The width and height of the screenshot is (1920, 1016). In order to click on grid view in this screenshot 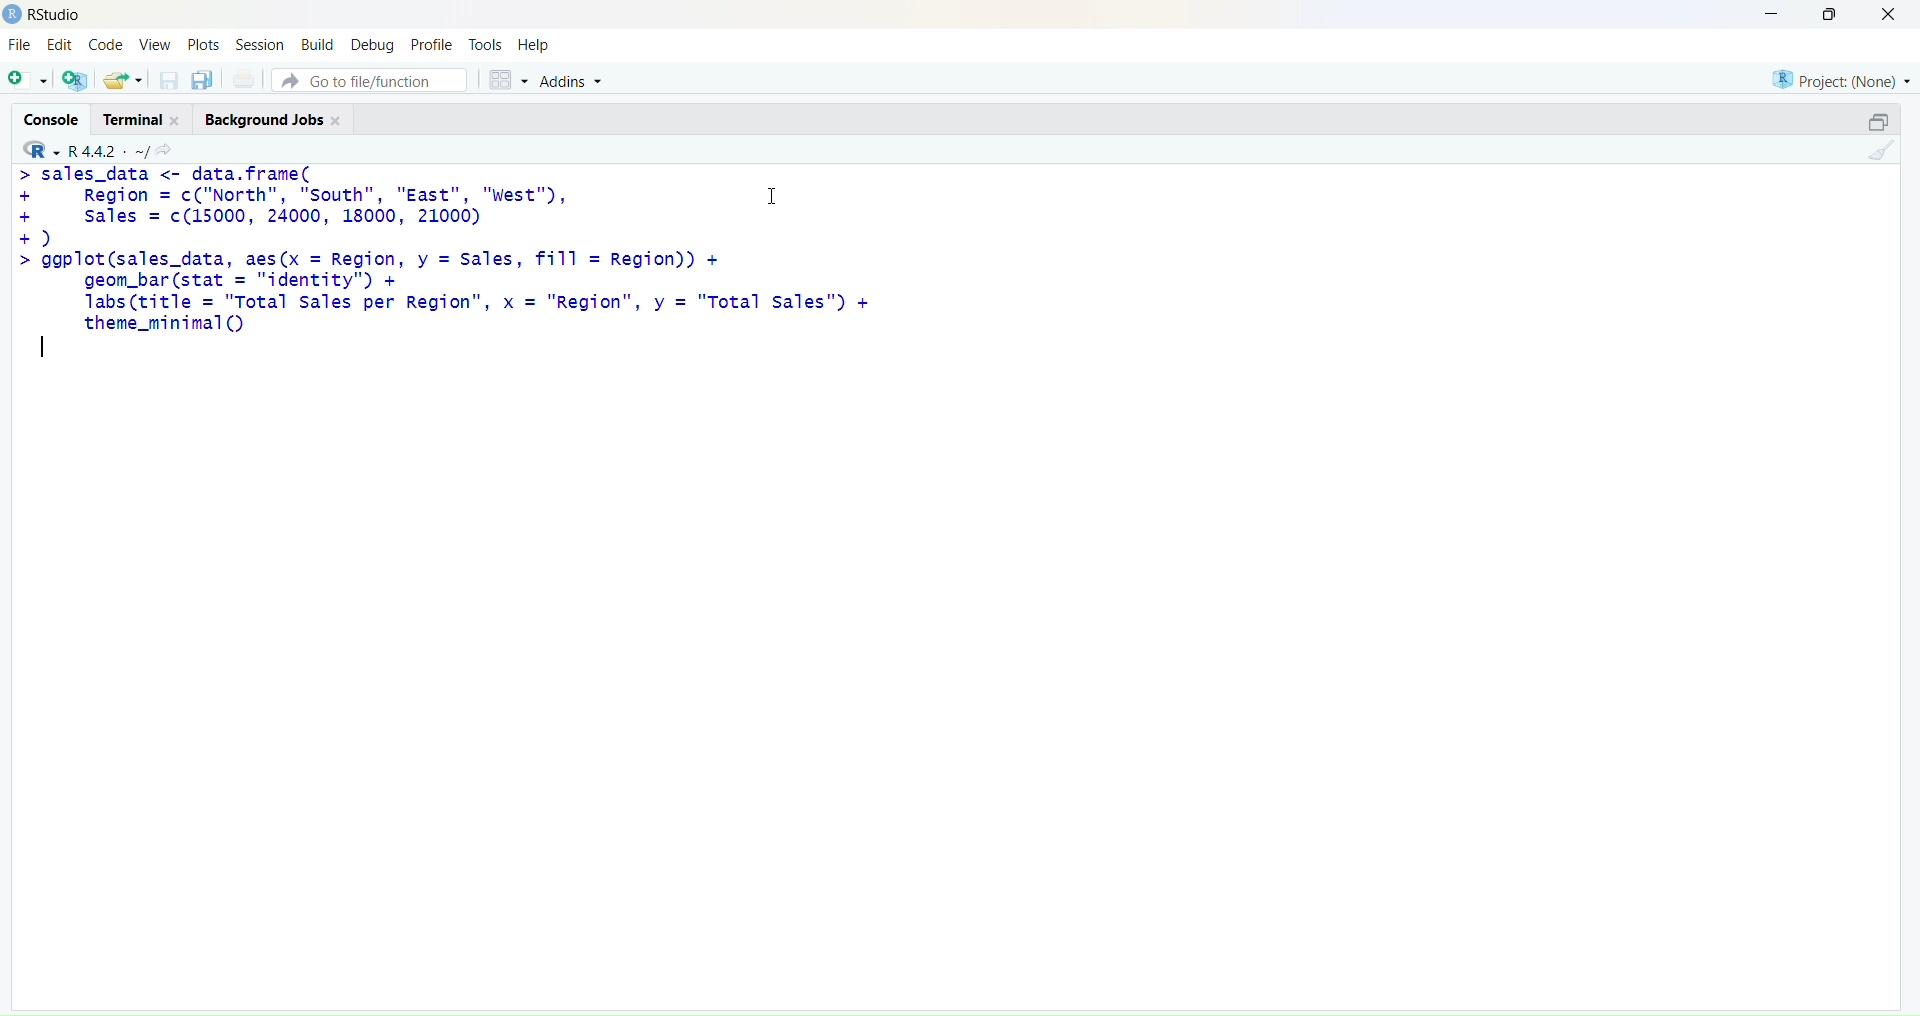, I will do `click(502, 76)`.